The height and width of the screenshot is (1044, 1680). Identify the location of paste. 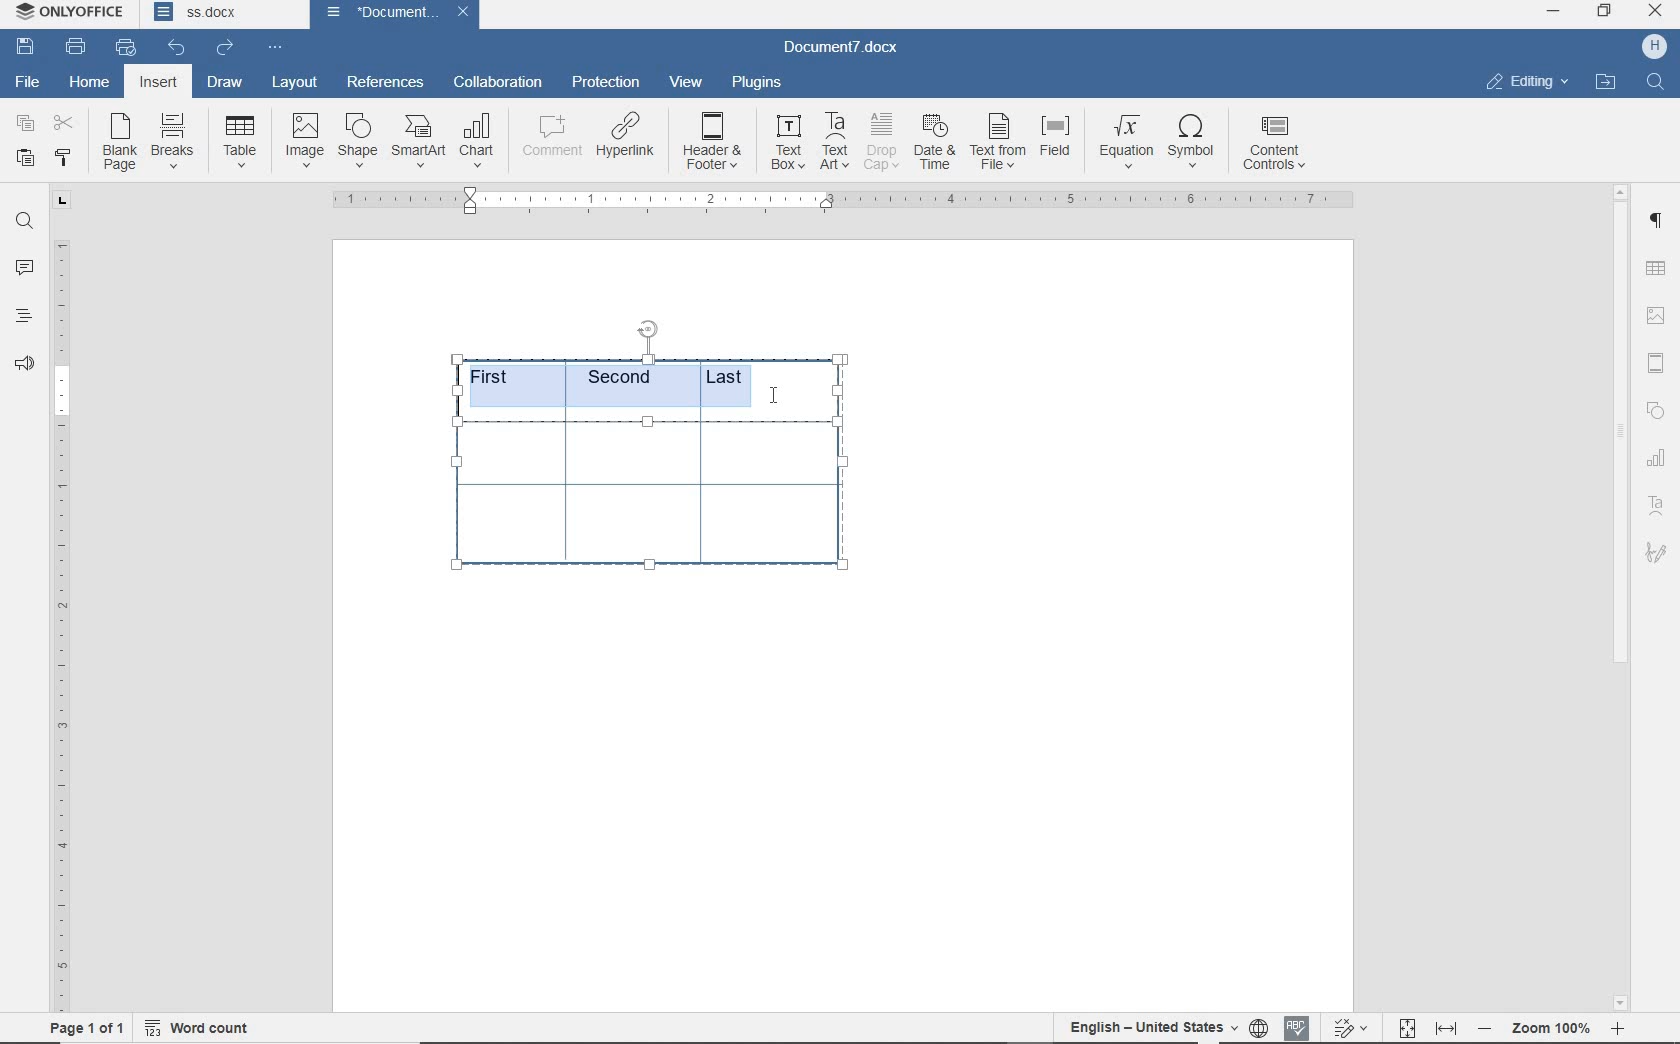
(24, 157).